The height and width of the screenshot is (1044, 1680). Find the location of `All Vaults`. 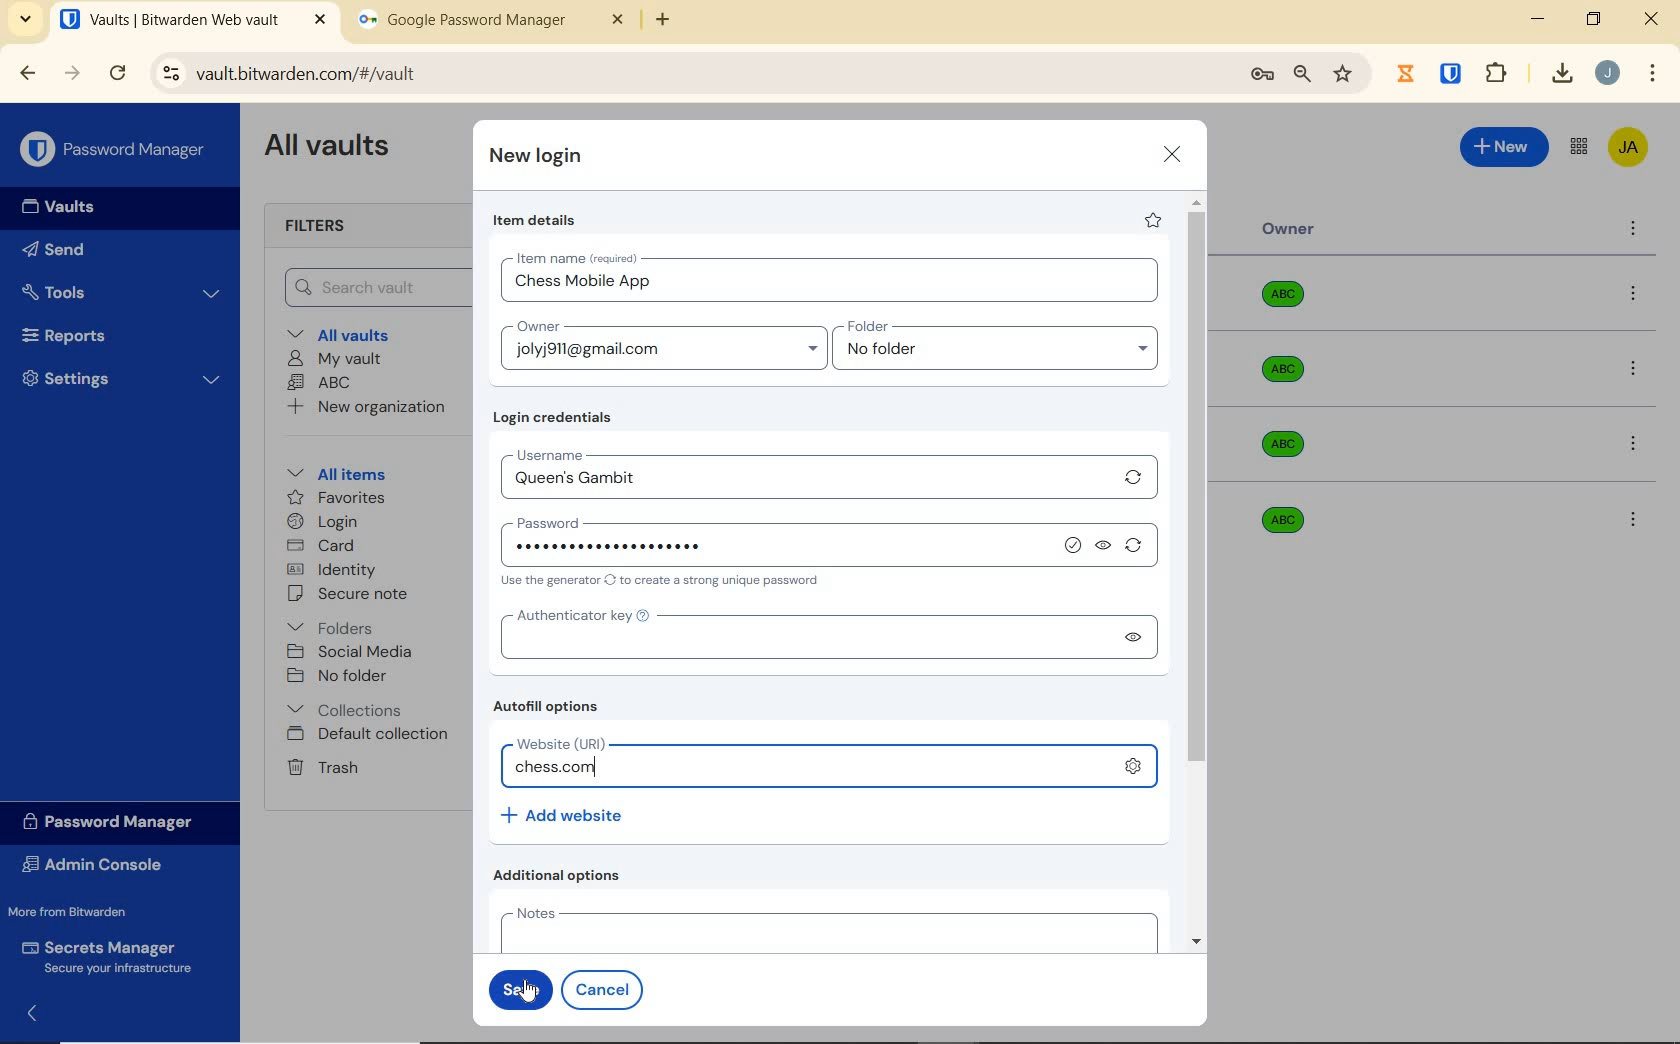

All Vaults is located at coordinates (332, 148).